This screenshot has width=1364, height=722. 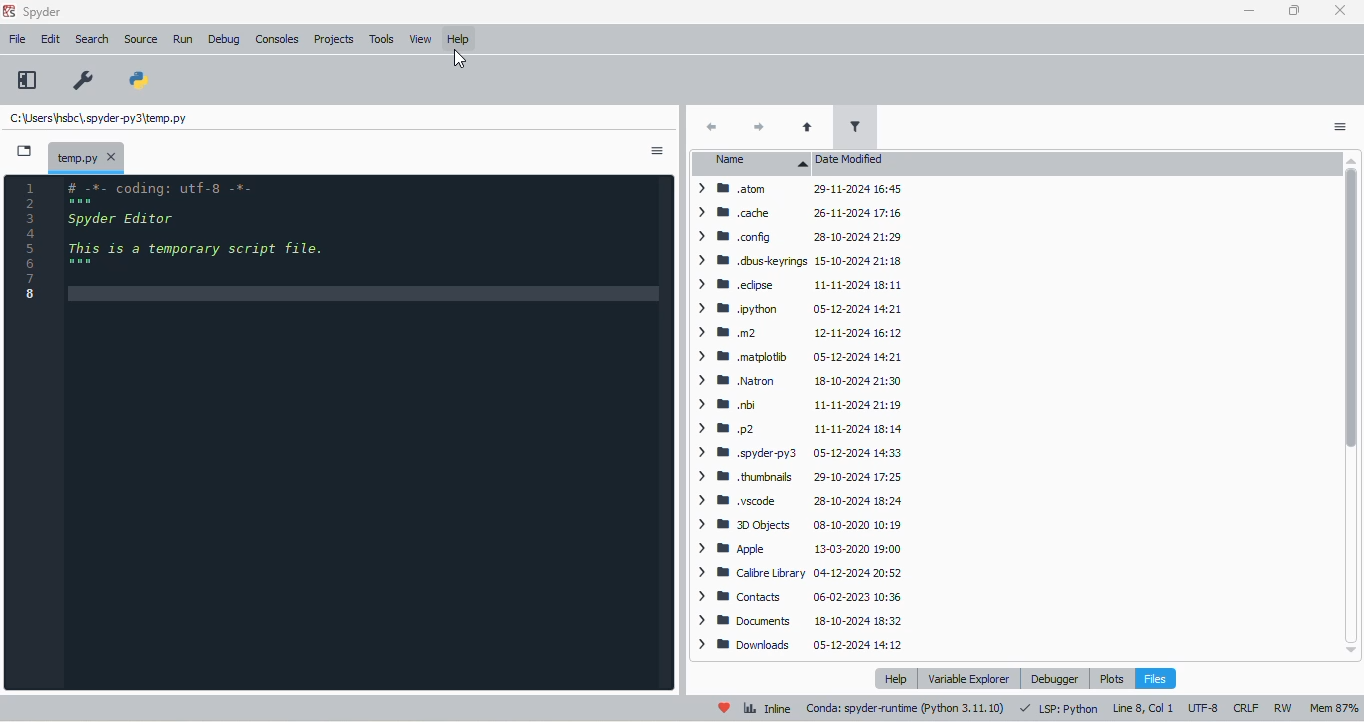 I want to click on > WM cache 26-11-2024 17:16, so click(x=797, y=213).